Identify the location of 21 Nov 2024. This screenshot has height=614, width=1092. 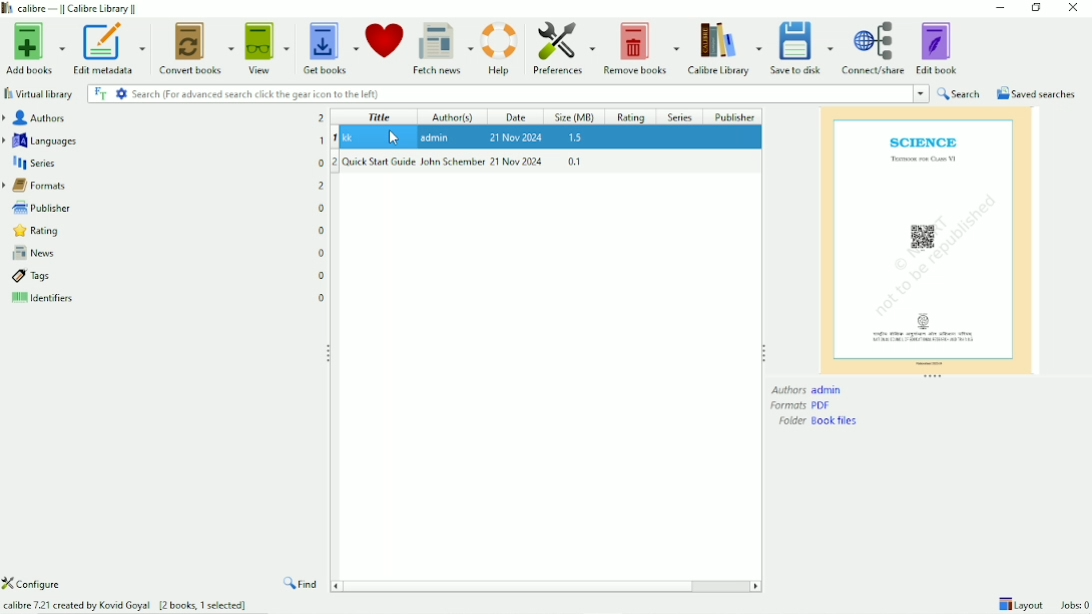
(518, 161).